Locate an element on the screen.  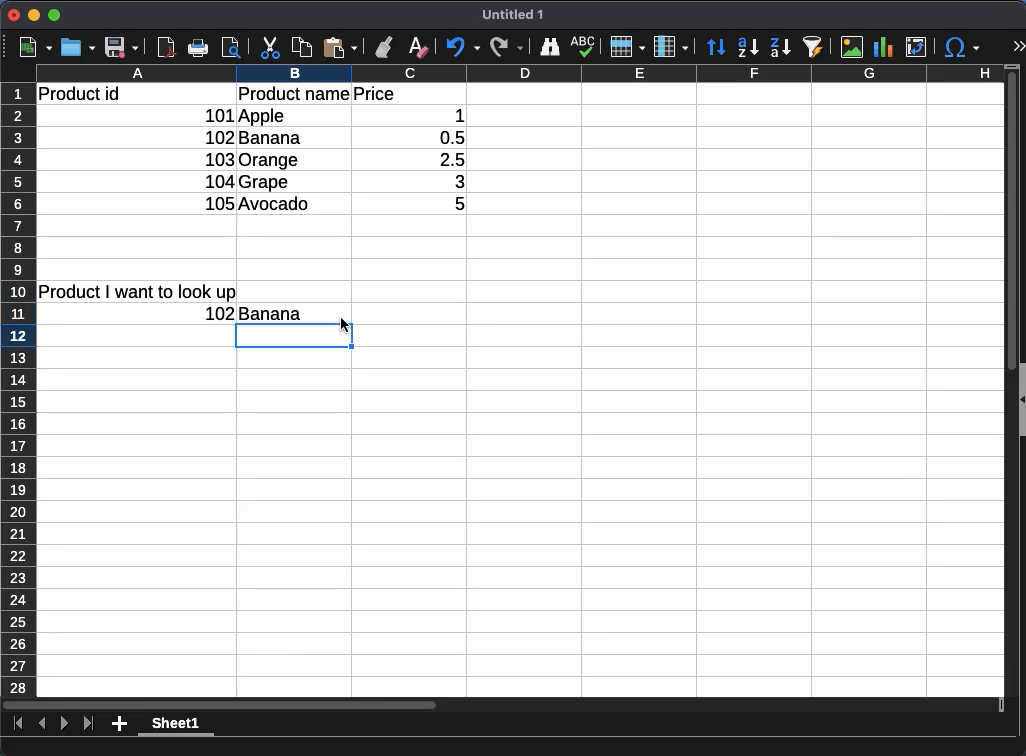
price is located at coordinates (374, 94).